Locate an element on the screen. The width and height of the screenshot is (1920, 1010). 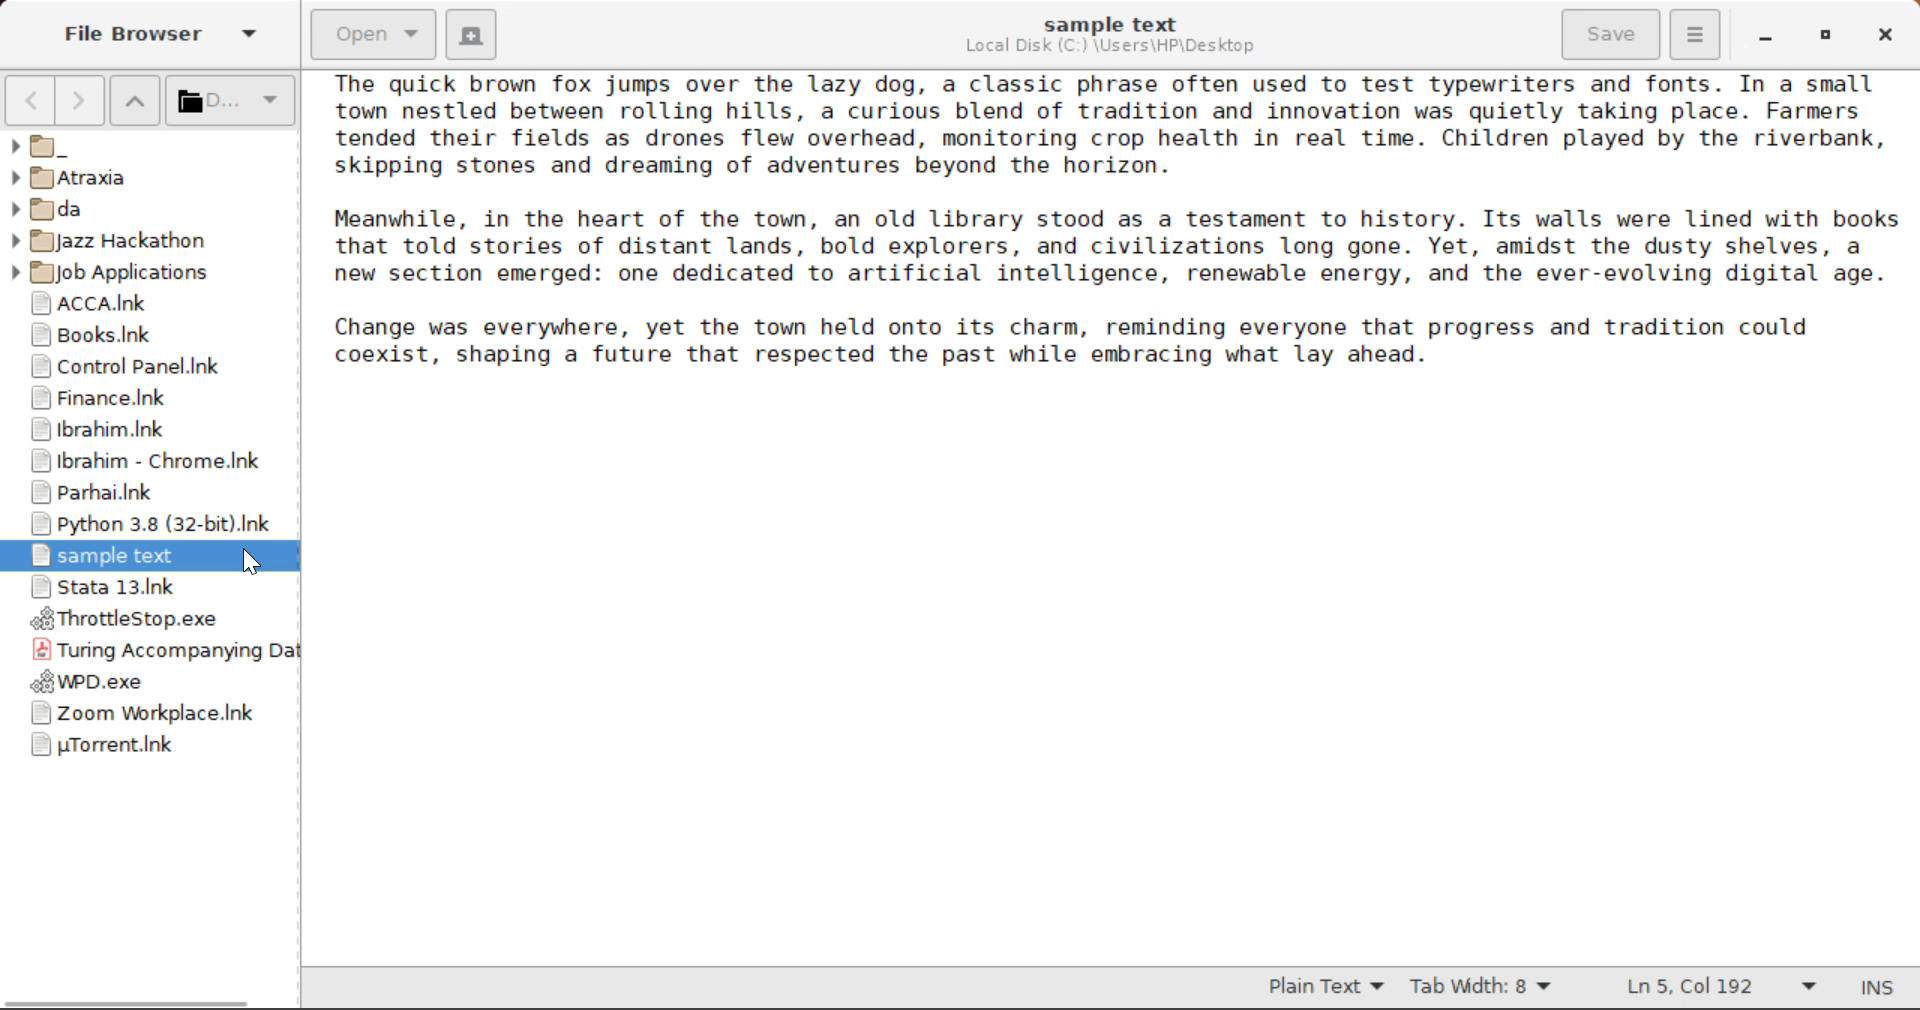
Python 3.8 Application Shortcut is located at coordinates (142, 523).